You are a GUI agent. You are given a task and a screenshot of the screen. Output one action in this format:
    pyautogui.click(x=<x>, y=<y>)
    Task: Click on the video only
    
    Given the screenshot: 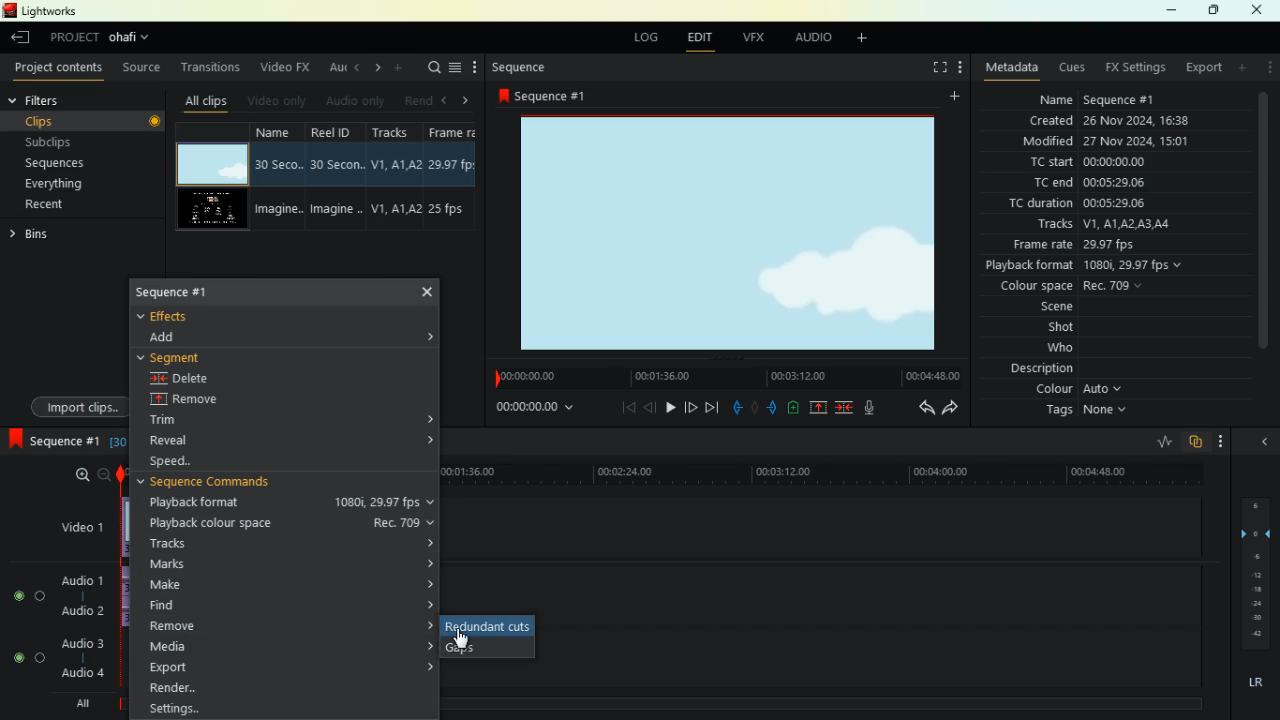 What is the action you would take?
    pyautogui.click(x=278, y=100)
    